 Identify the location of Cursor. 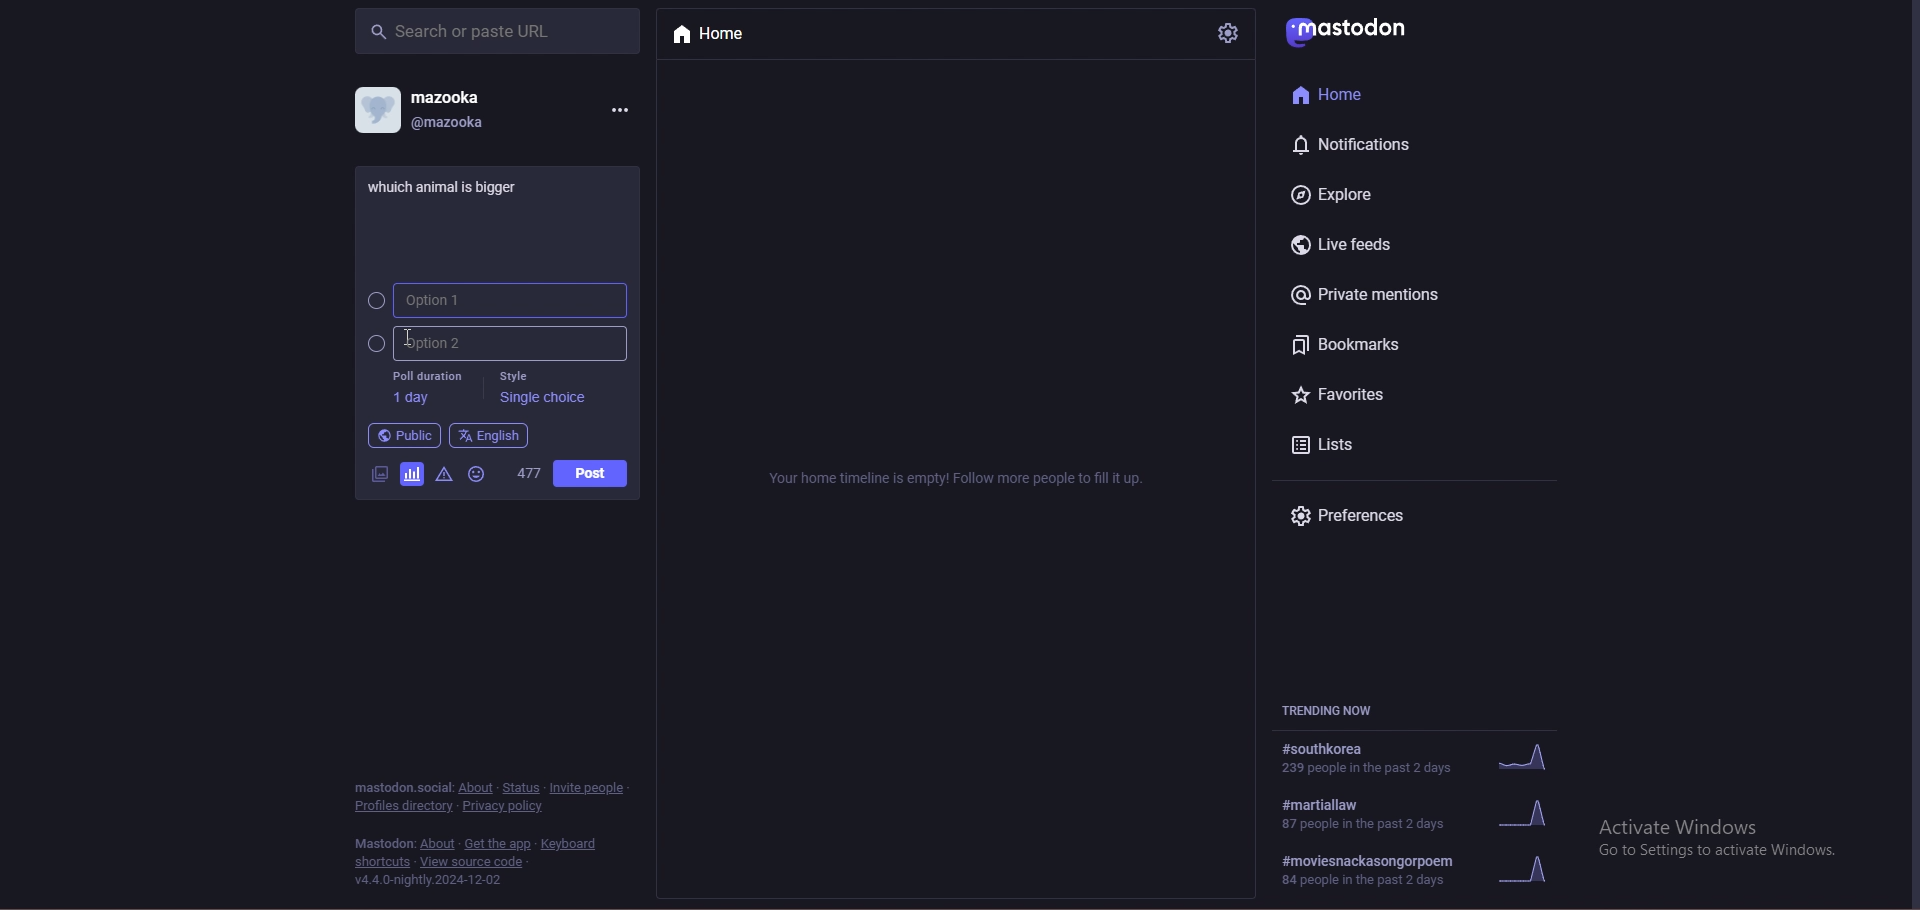
(418, 337).